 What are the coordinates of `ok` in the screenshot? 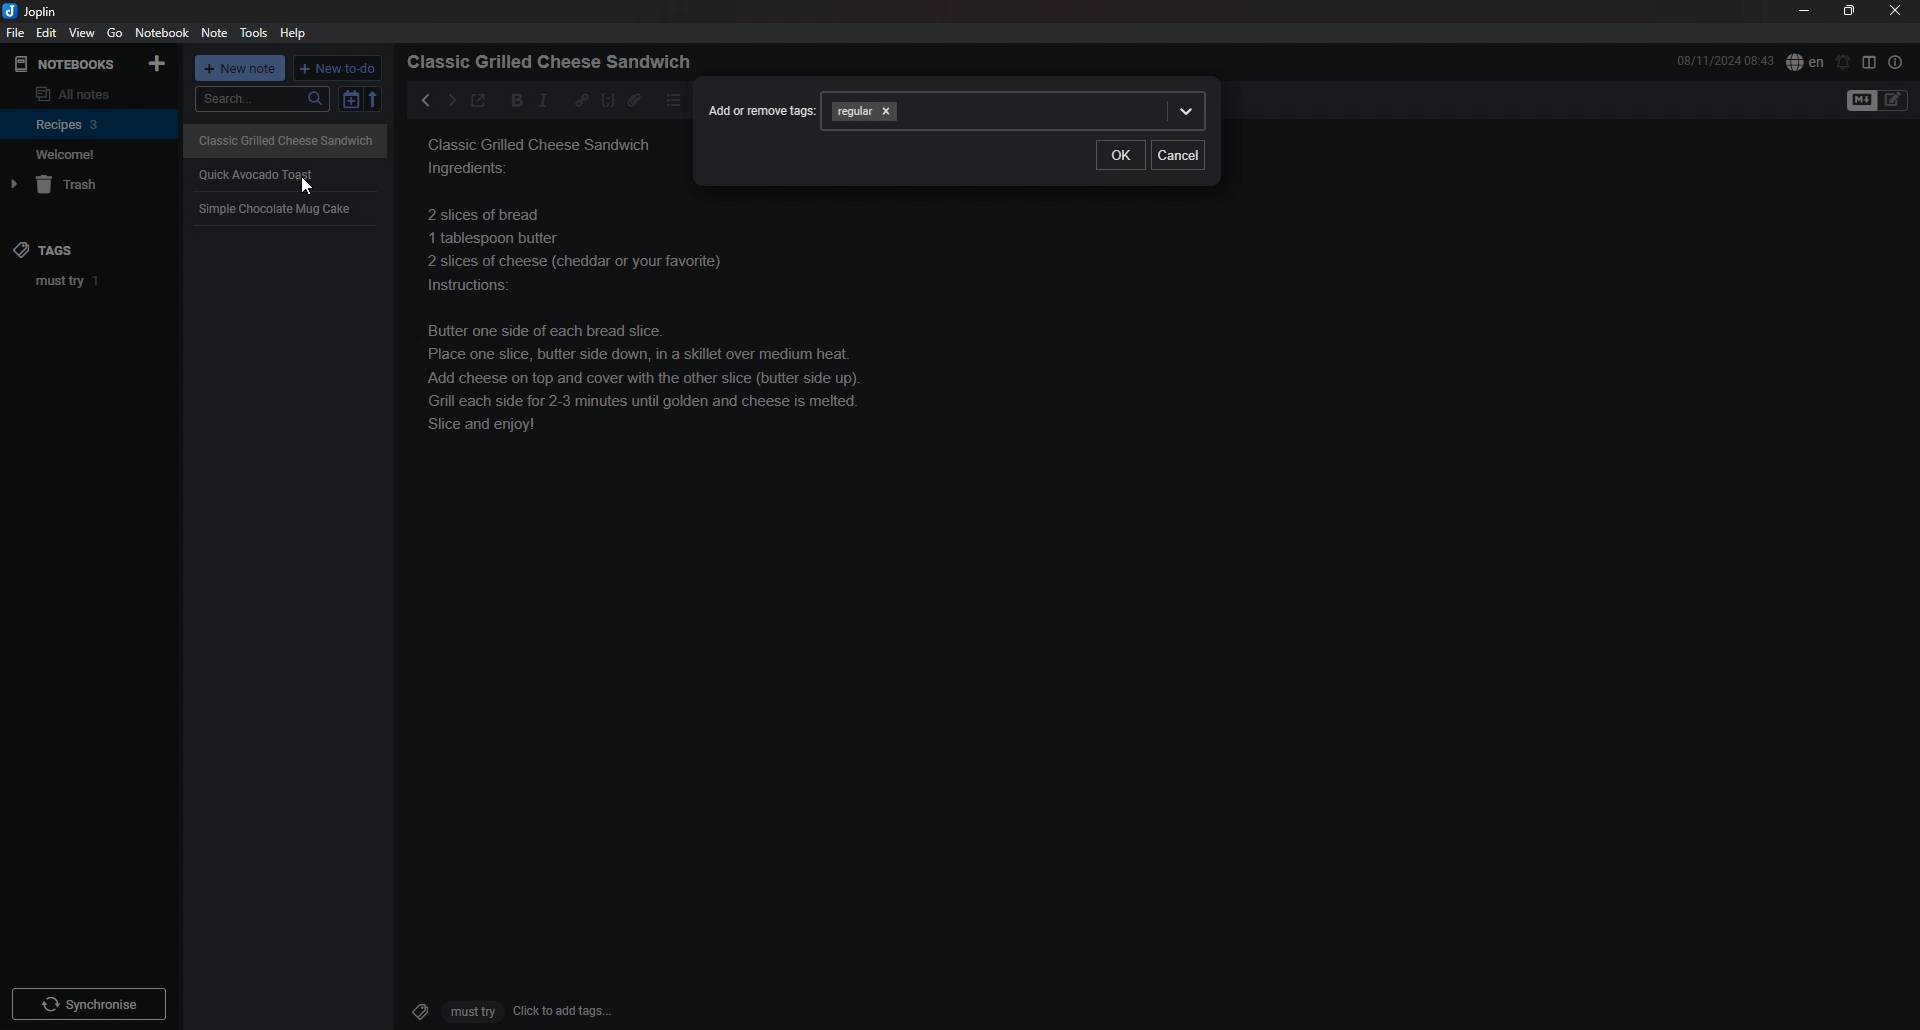 It's located at (1120, 155).